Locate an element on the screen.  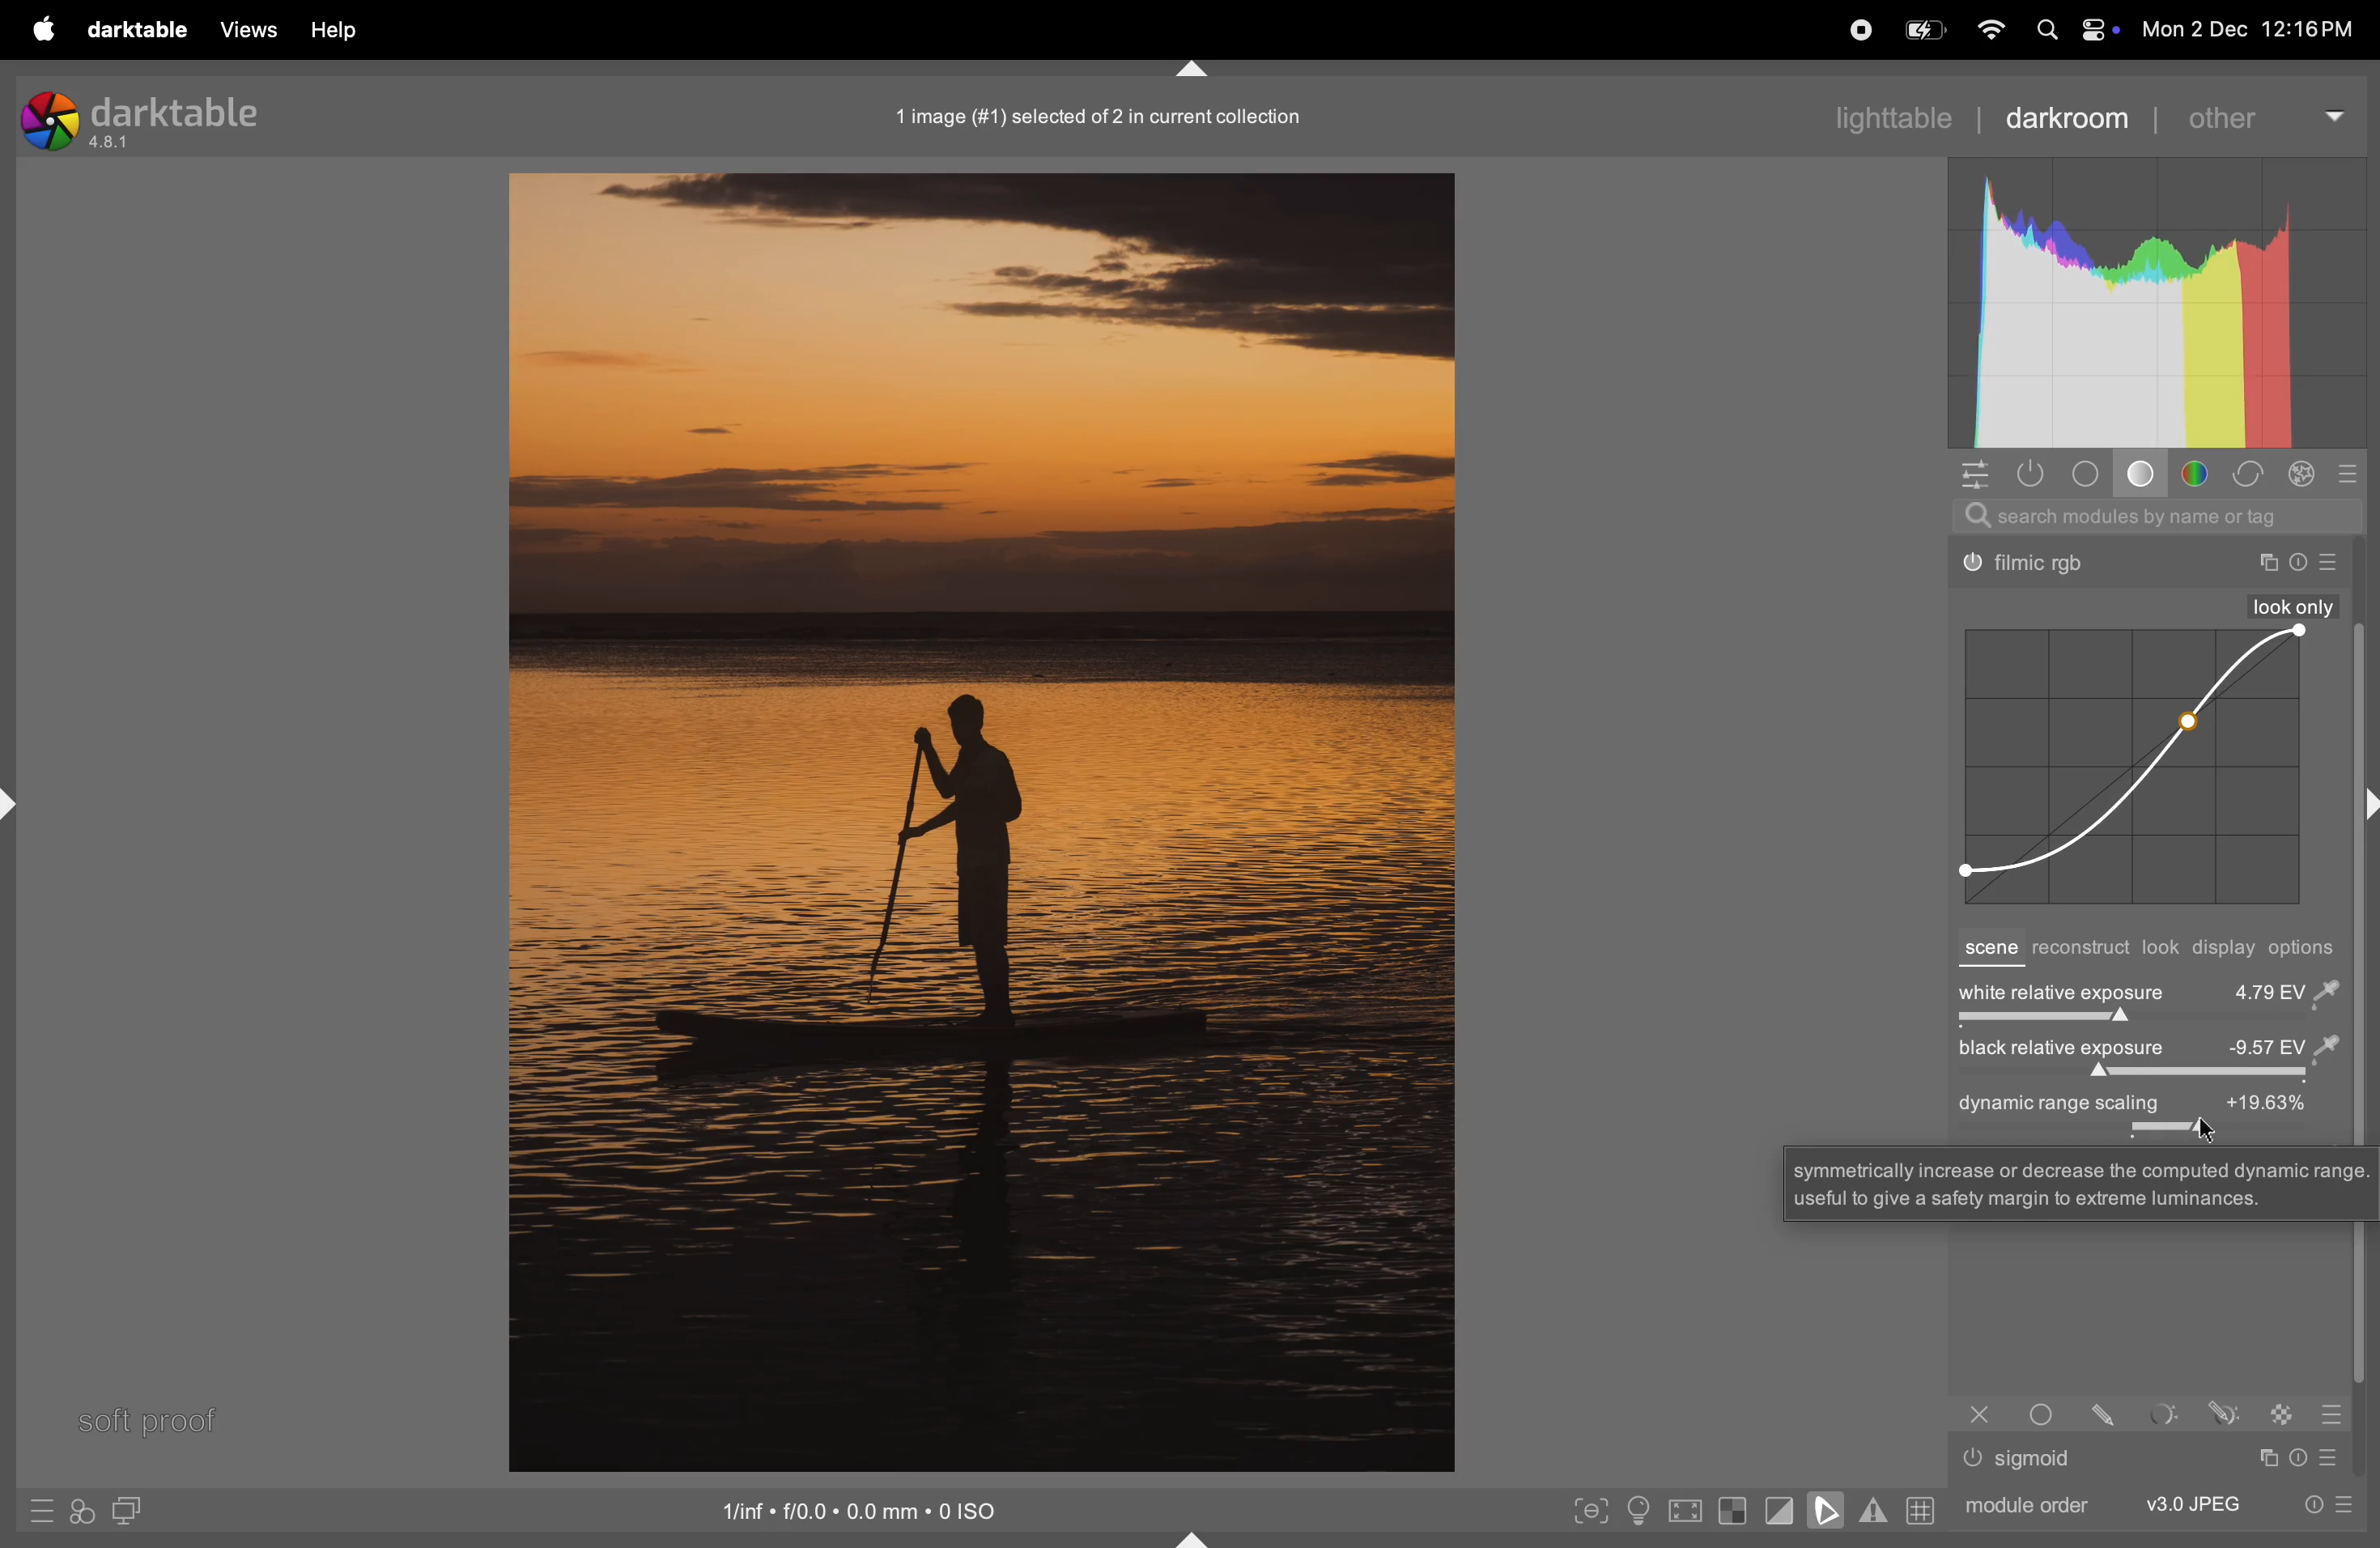
 is located at coordinates (2224, 1412).